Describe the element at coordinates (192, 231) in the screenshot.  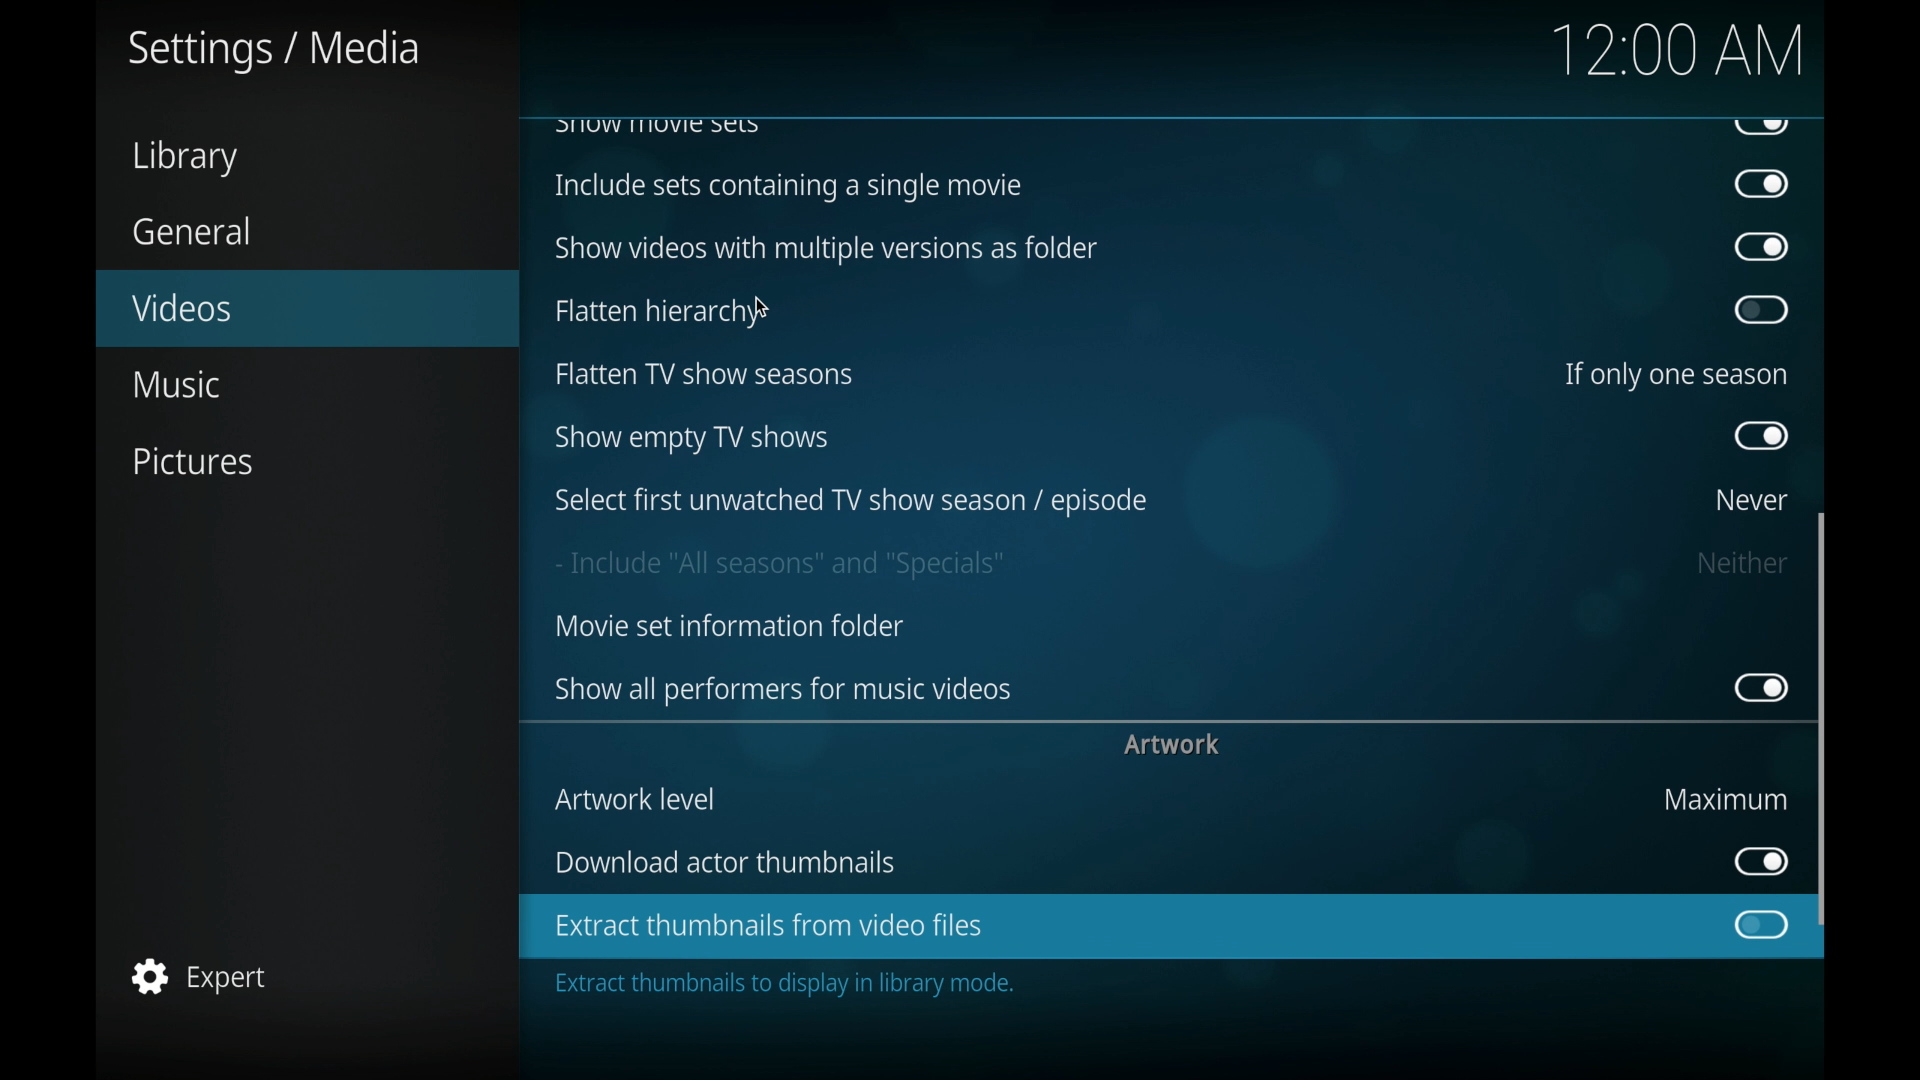
I see `general` at that location.